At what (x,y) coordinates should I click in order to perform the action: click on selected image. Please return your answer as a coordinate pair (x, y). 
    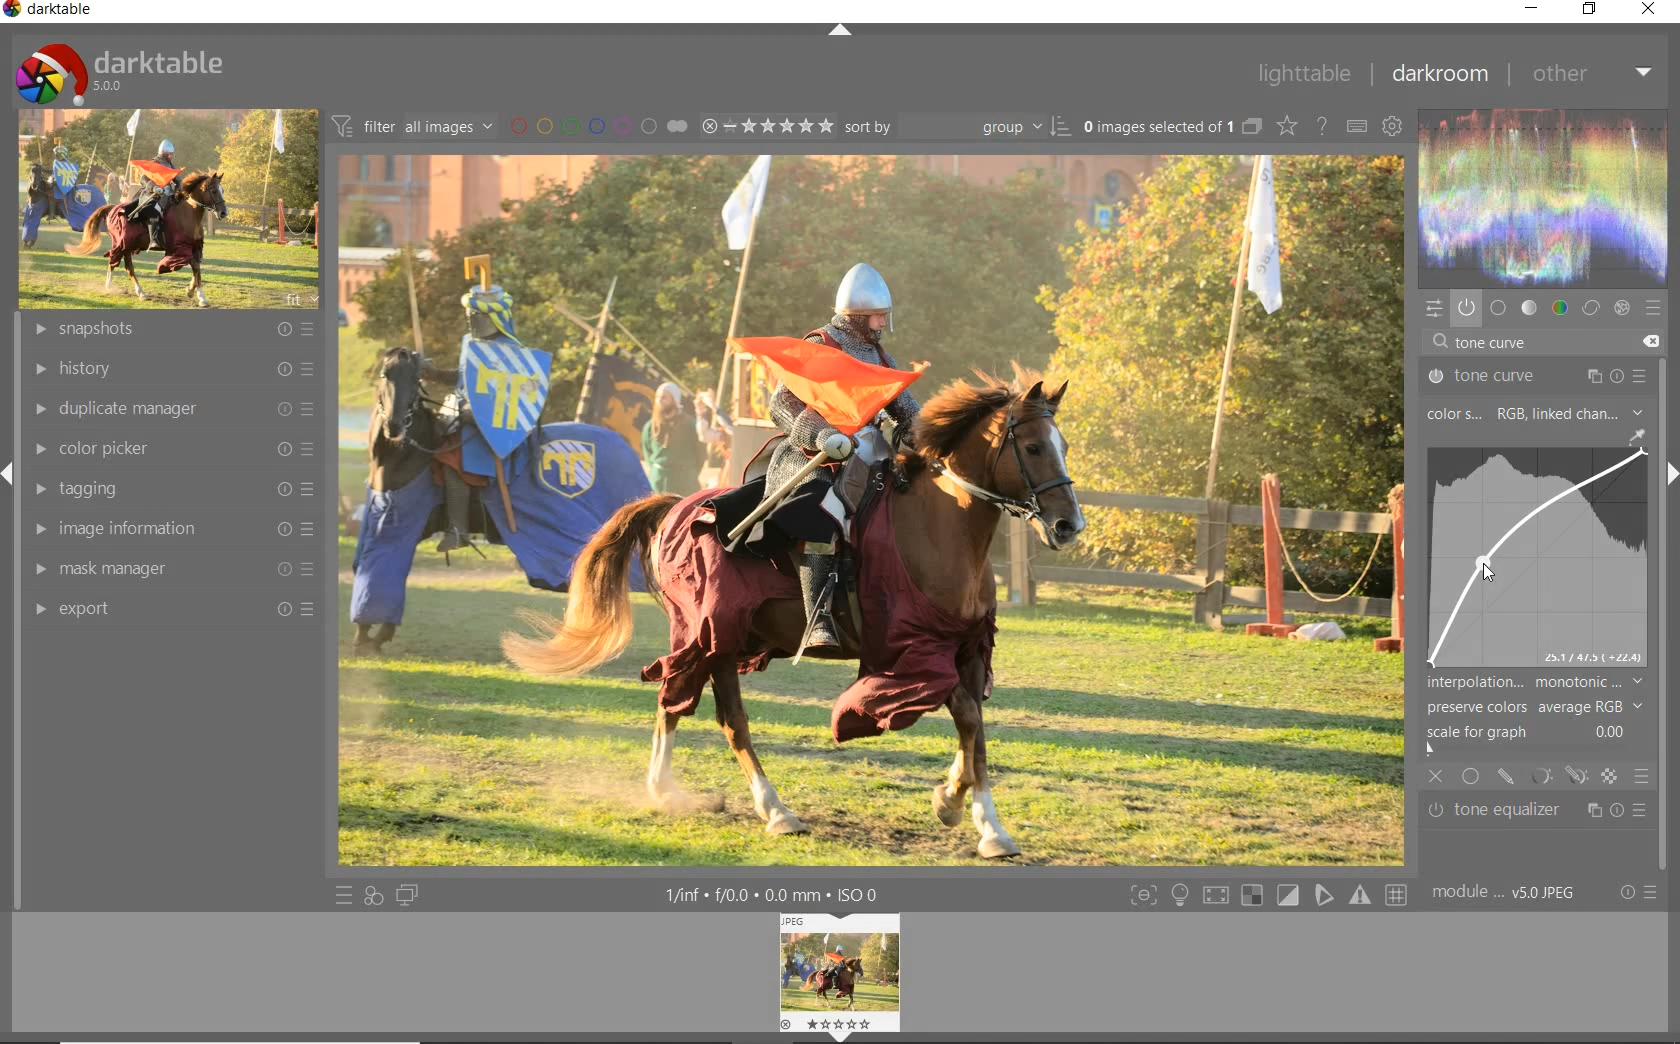
    Looking at the image, I should click on (868, 509).